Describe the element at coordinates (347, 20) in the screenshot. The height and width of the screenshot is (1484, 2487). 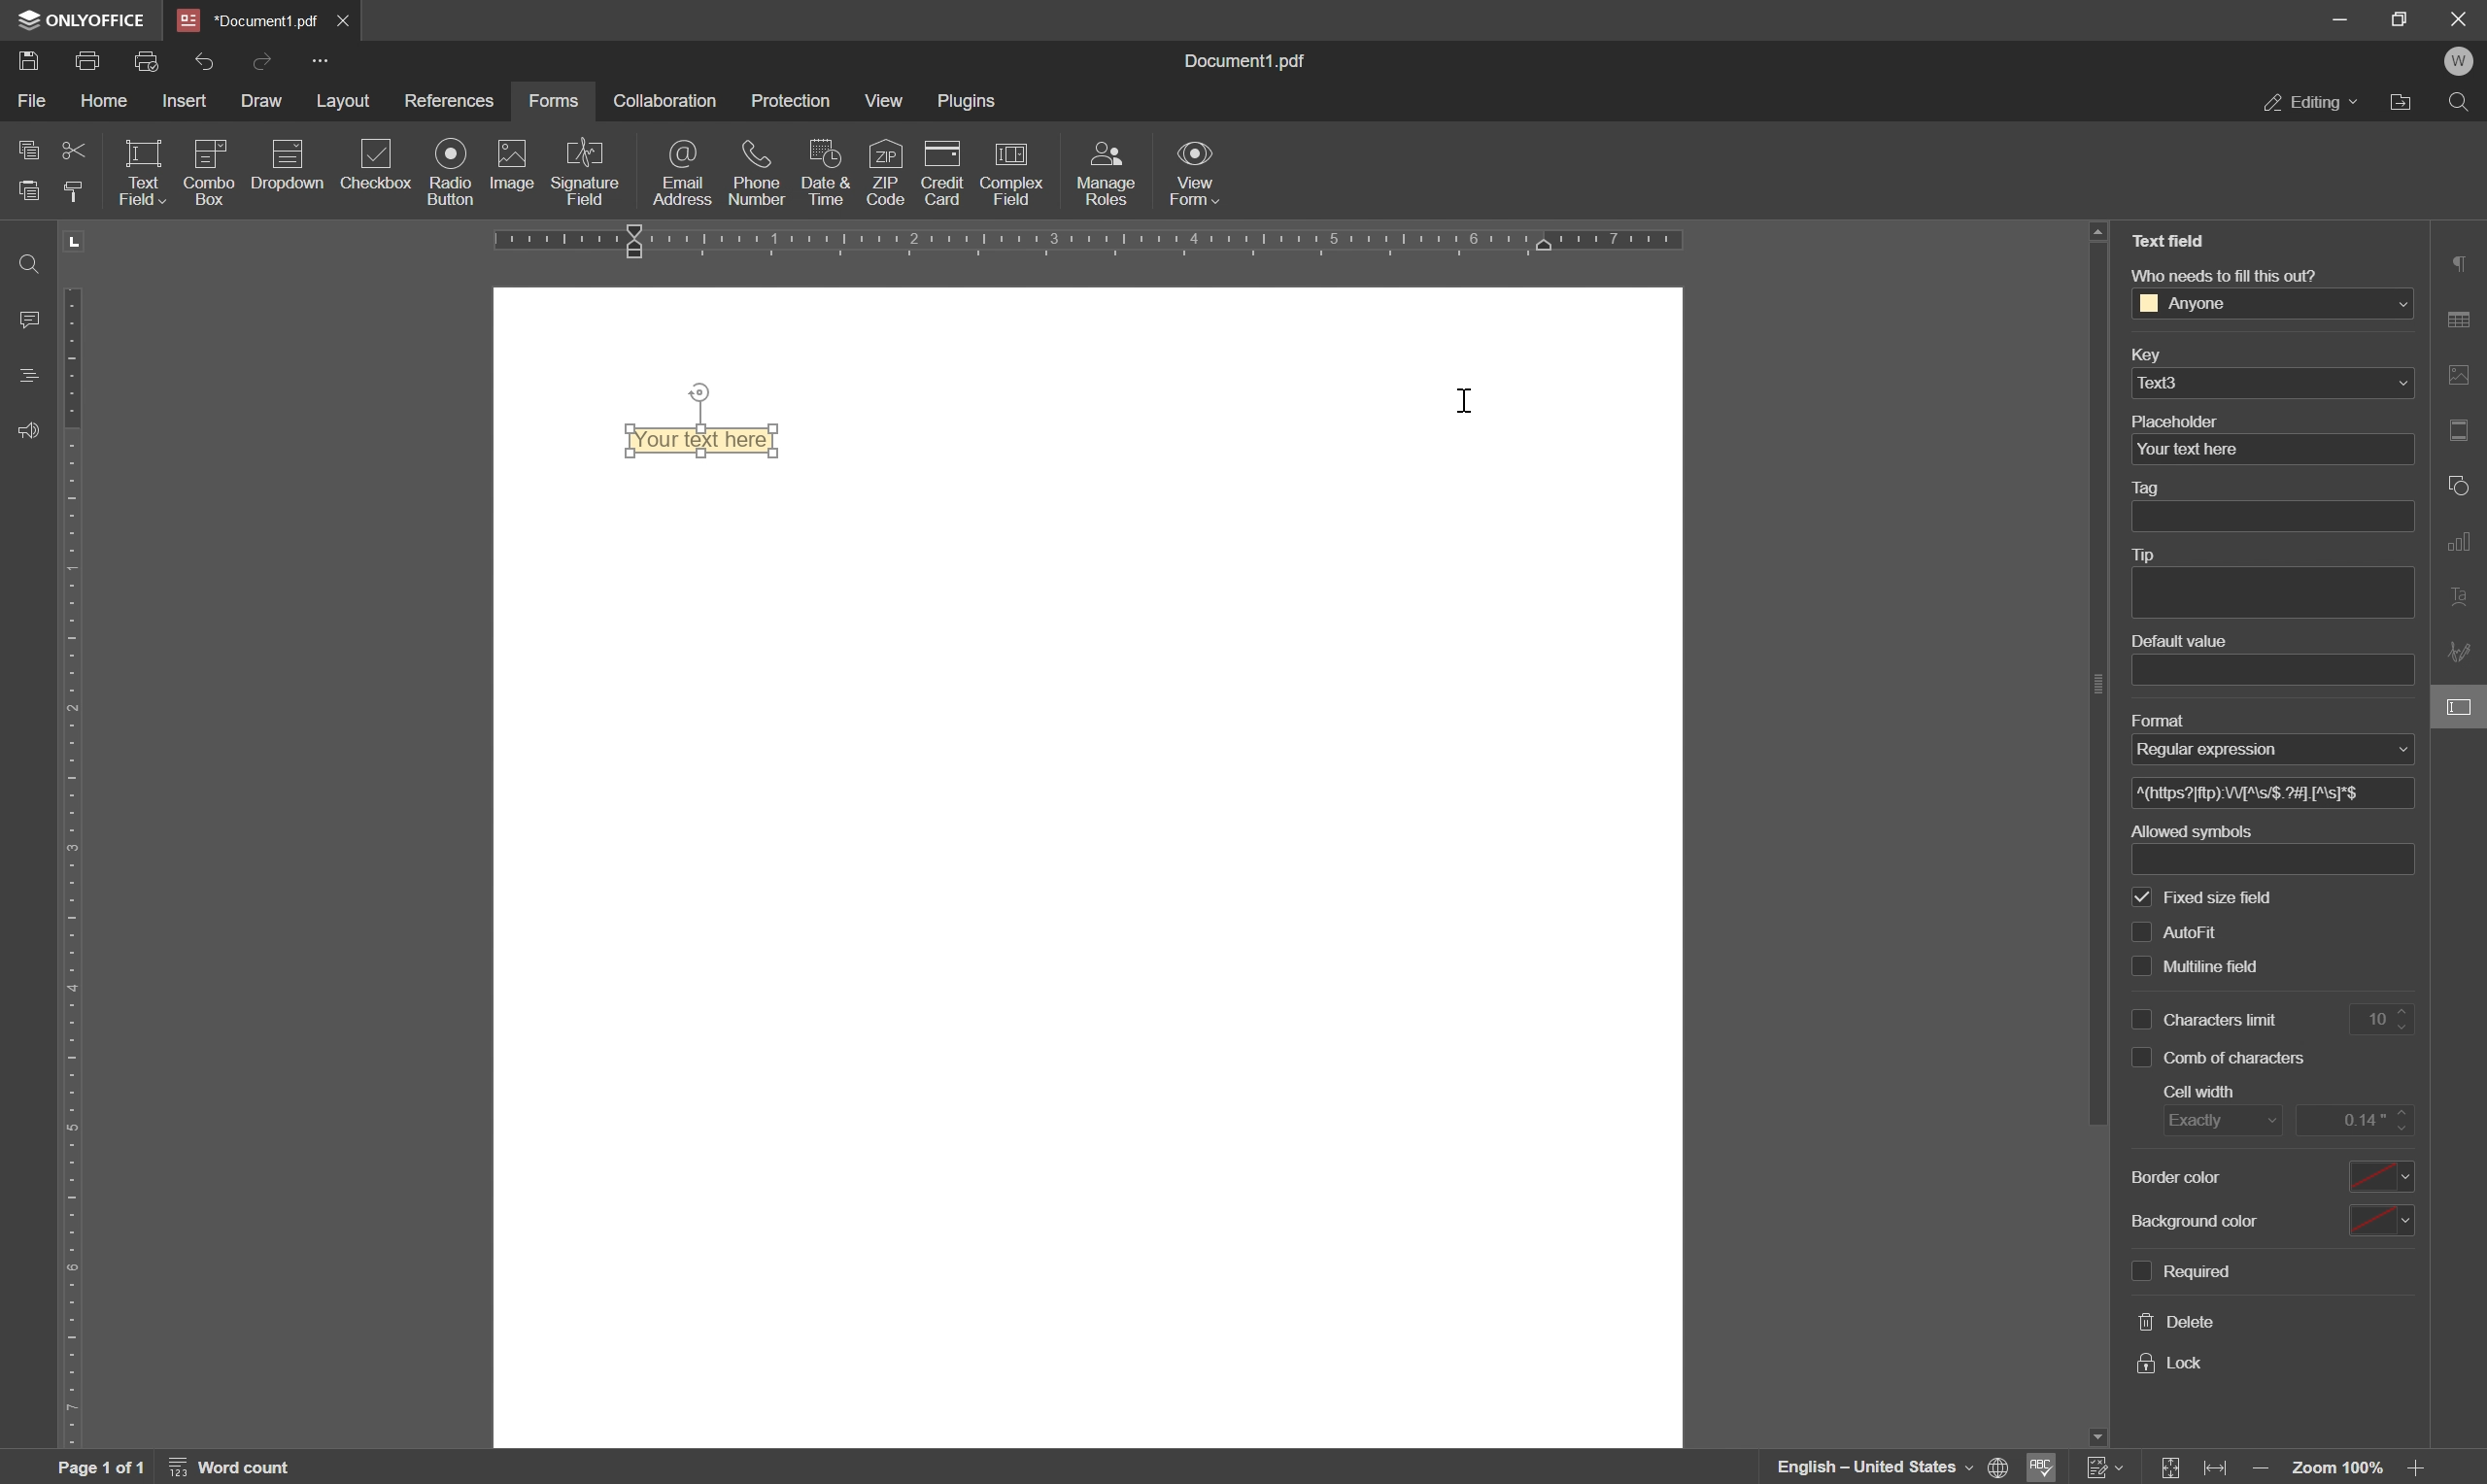
I see `*Document1.pdf` at that location.